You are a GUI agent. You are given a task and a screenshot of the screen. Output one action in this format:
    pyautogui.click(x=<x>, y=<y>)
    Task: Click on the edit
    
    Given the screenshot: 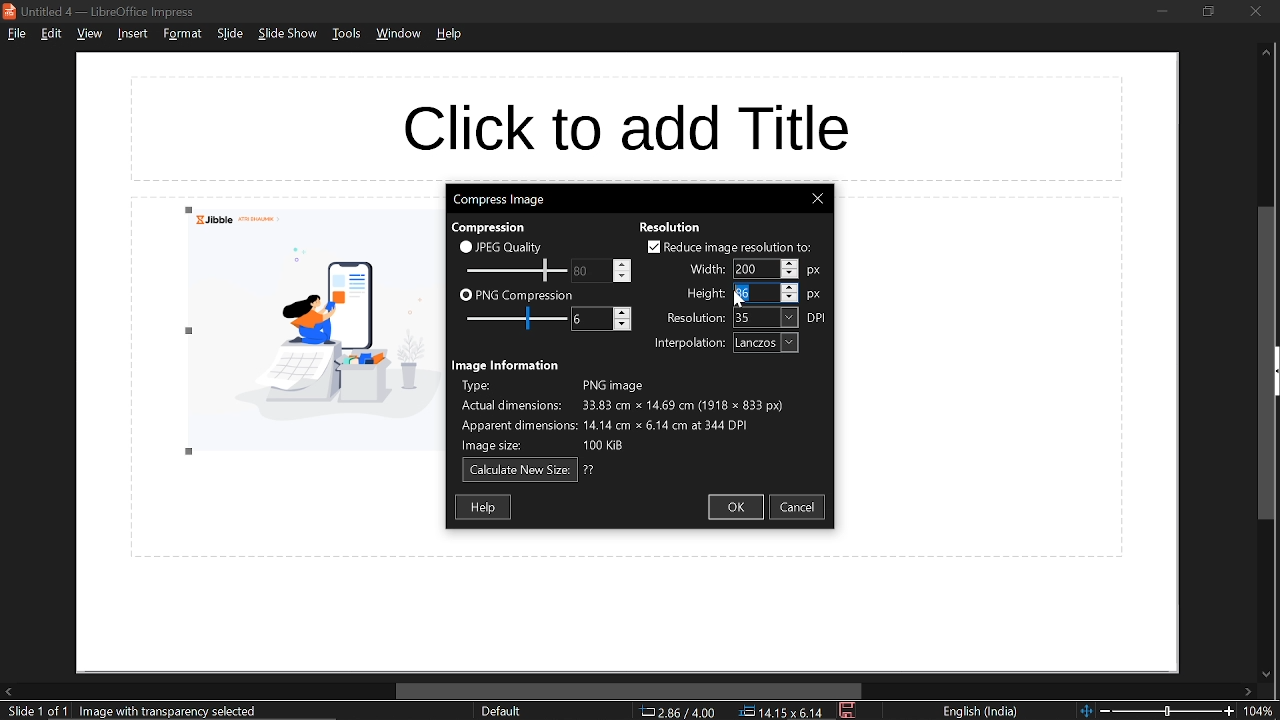 What is the action you would take?
    pyautogui.click(x=53, y=33)
    